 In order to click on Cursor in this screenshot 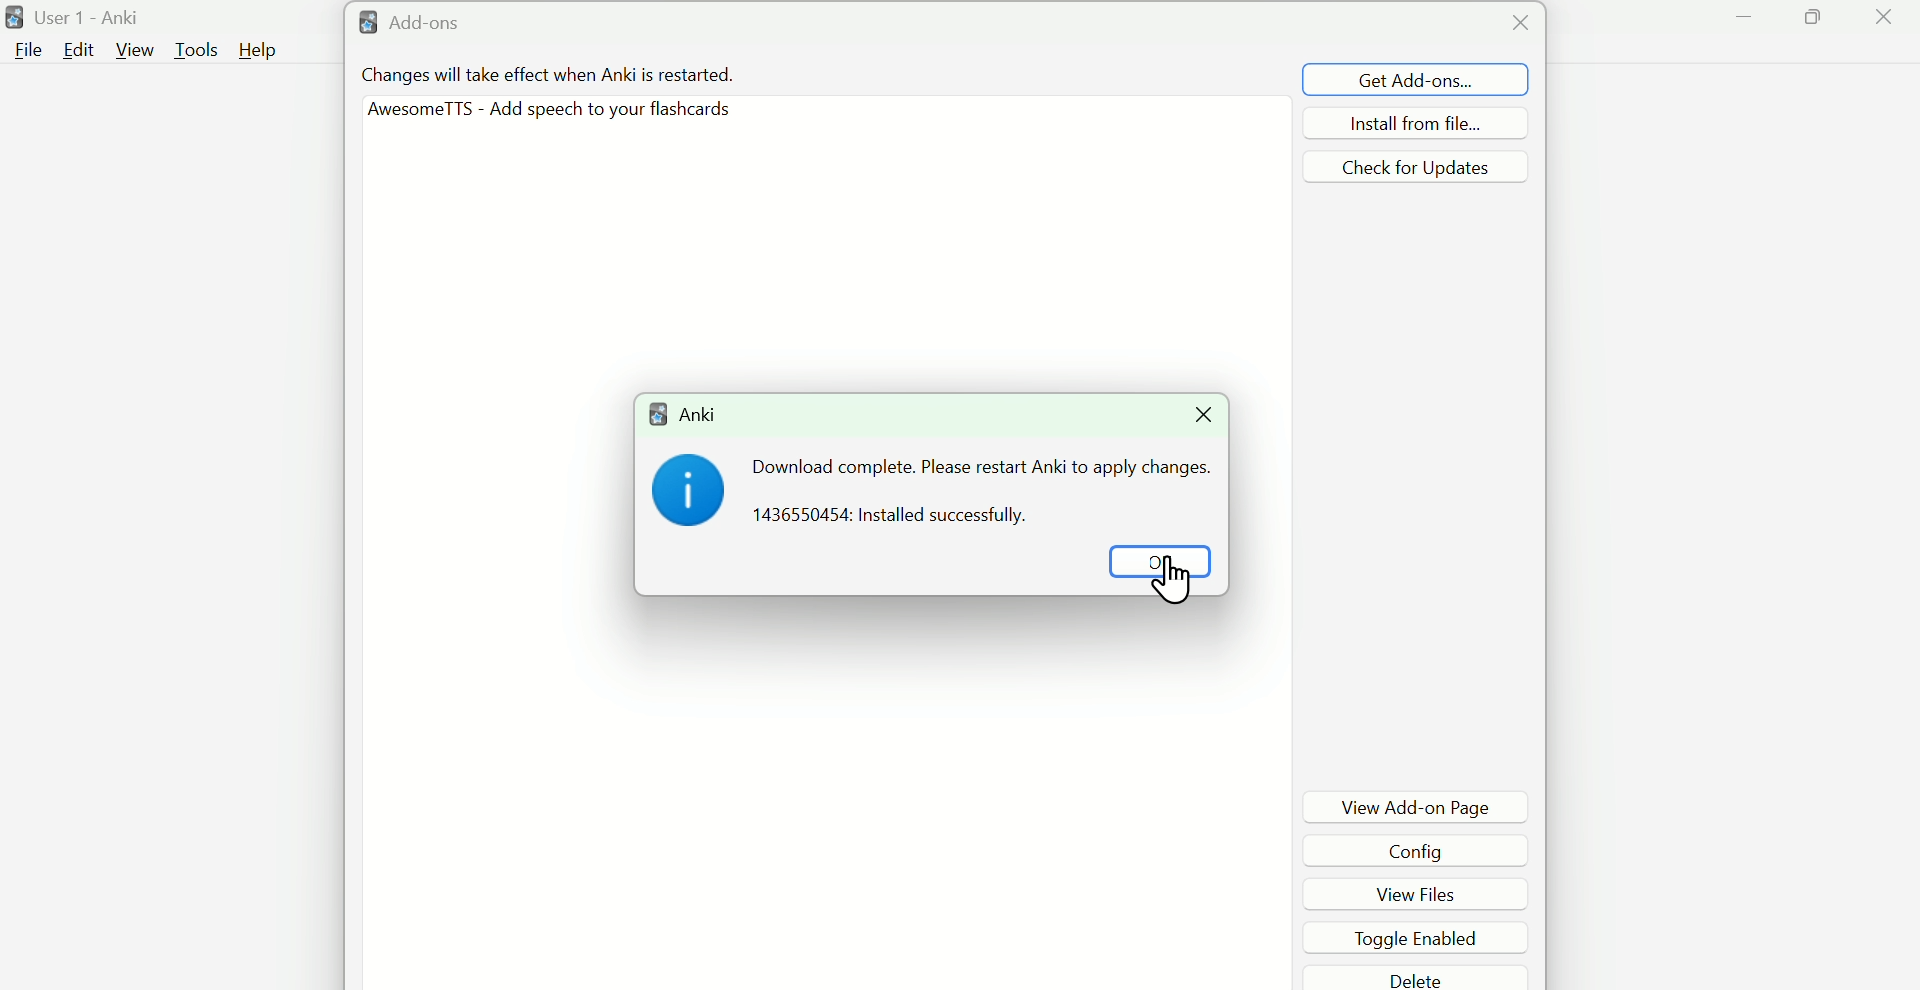, I will do `click(1170, 584)`.